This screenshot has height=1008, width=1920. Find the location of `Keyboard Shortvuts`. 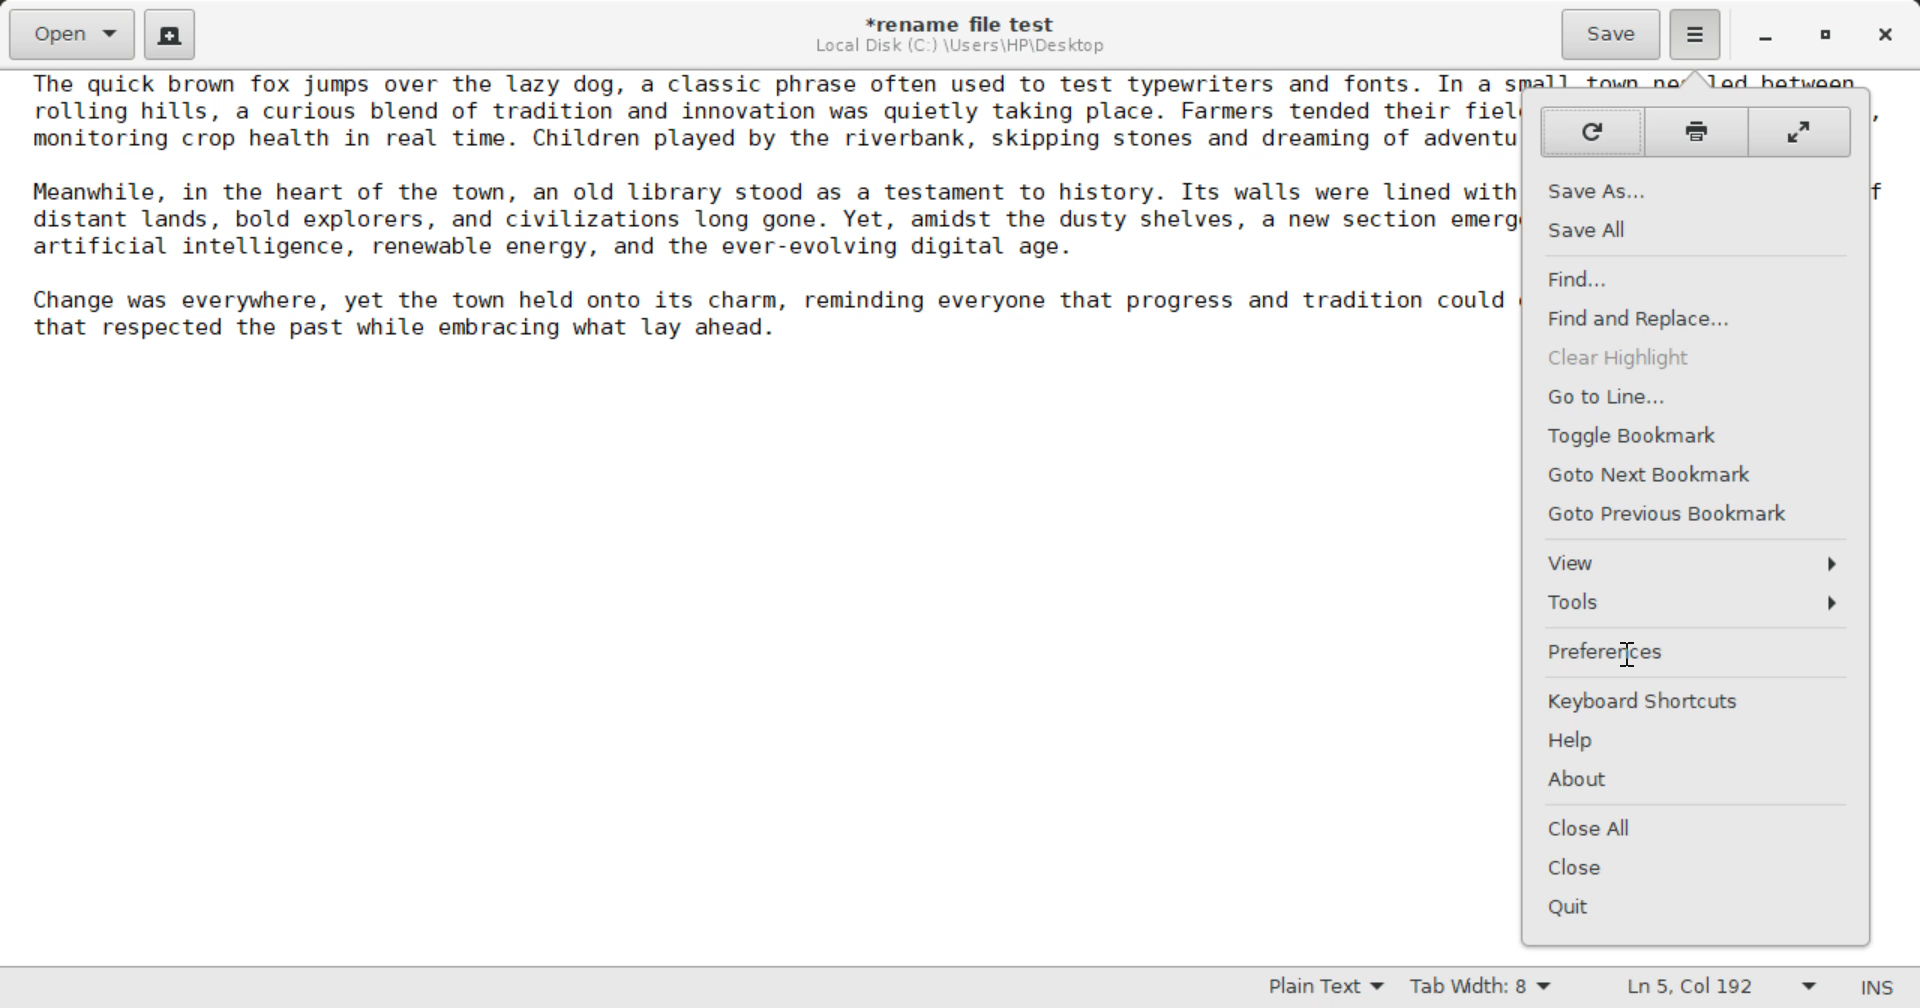

Keyboard Shortvuts is located at coordinates (1693, 700).